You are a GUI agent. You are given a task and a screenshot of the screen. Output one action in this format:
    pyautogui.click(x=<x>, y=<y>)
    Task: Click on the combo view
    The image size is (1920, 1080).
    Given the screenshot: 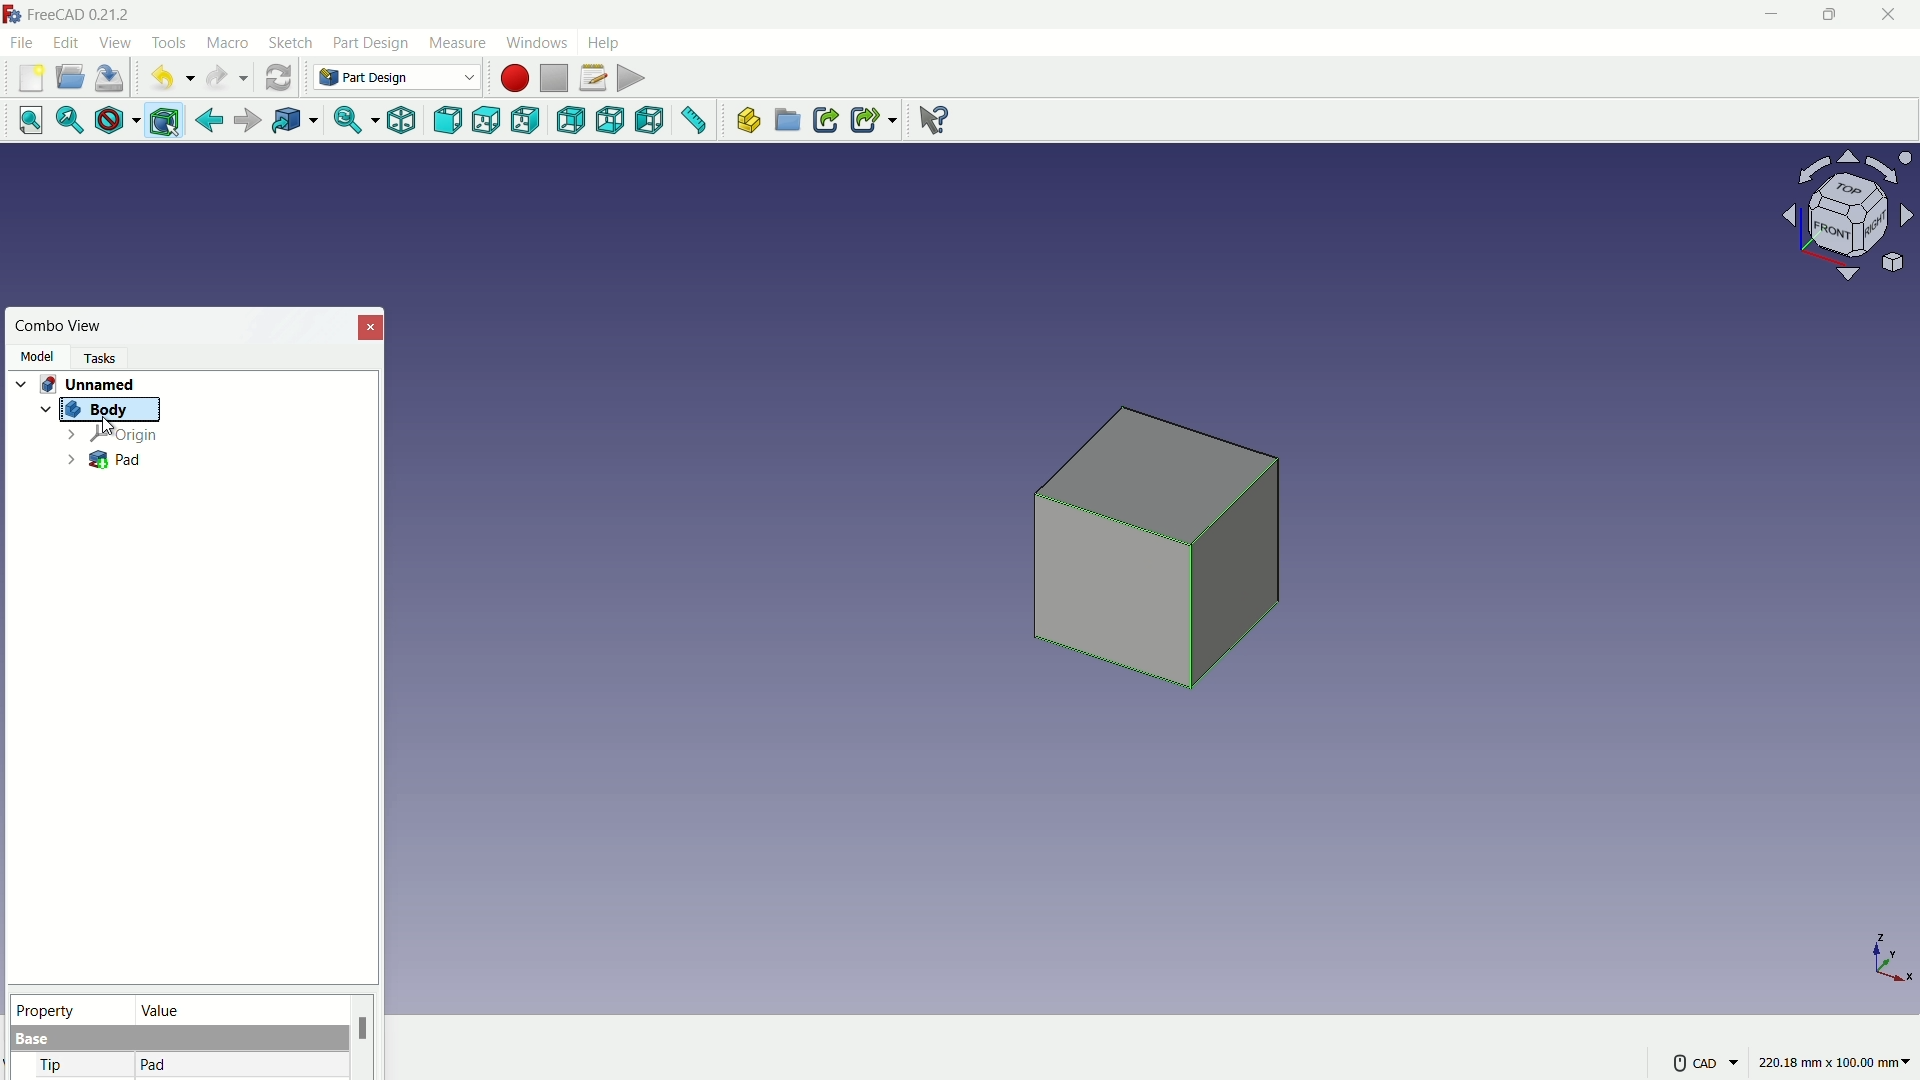 What is the action you would take?
    pyautogui.click(x=60, y=326)
    